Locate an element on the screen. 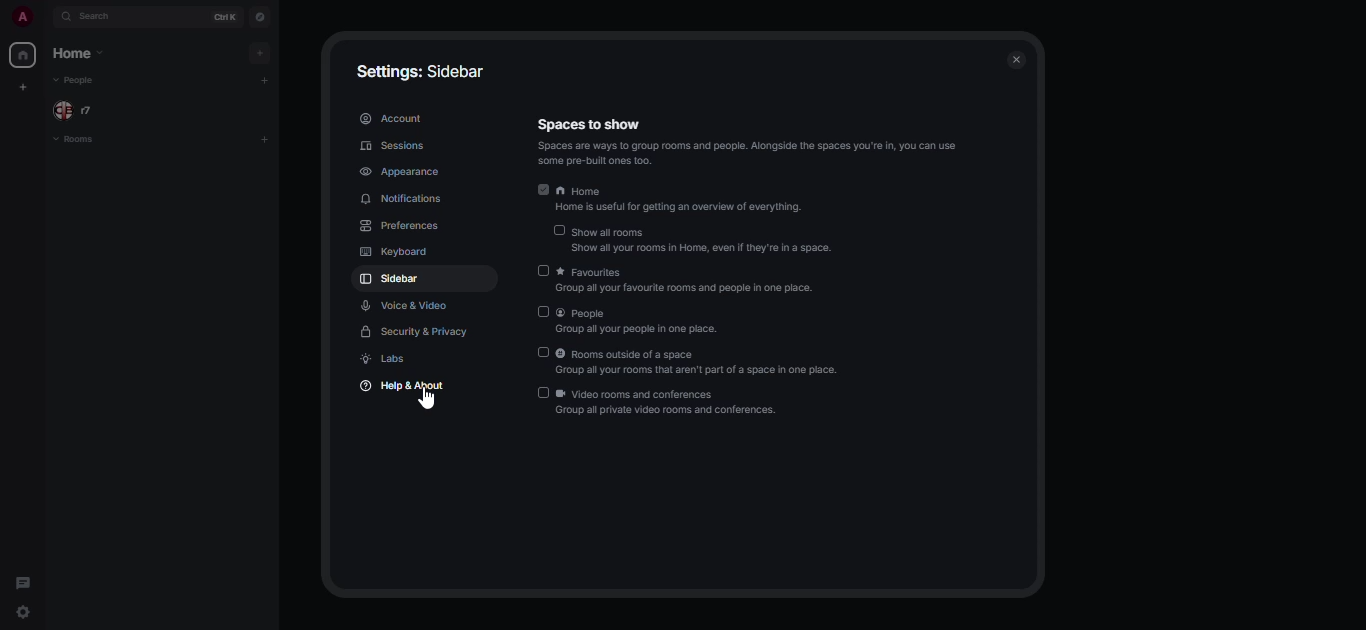  spaces to show is located at coordinates (748, 140).